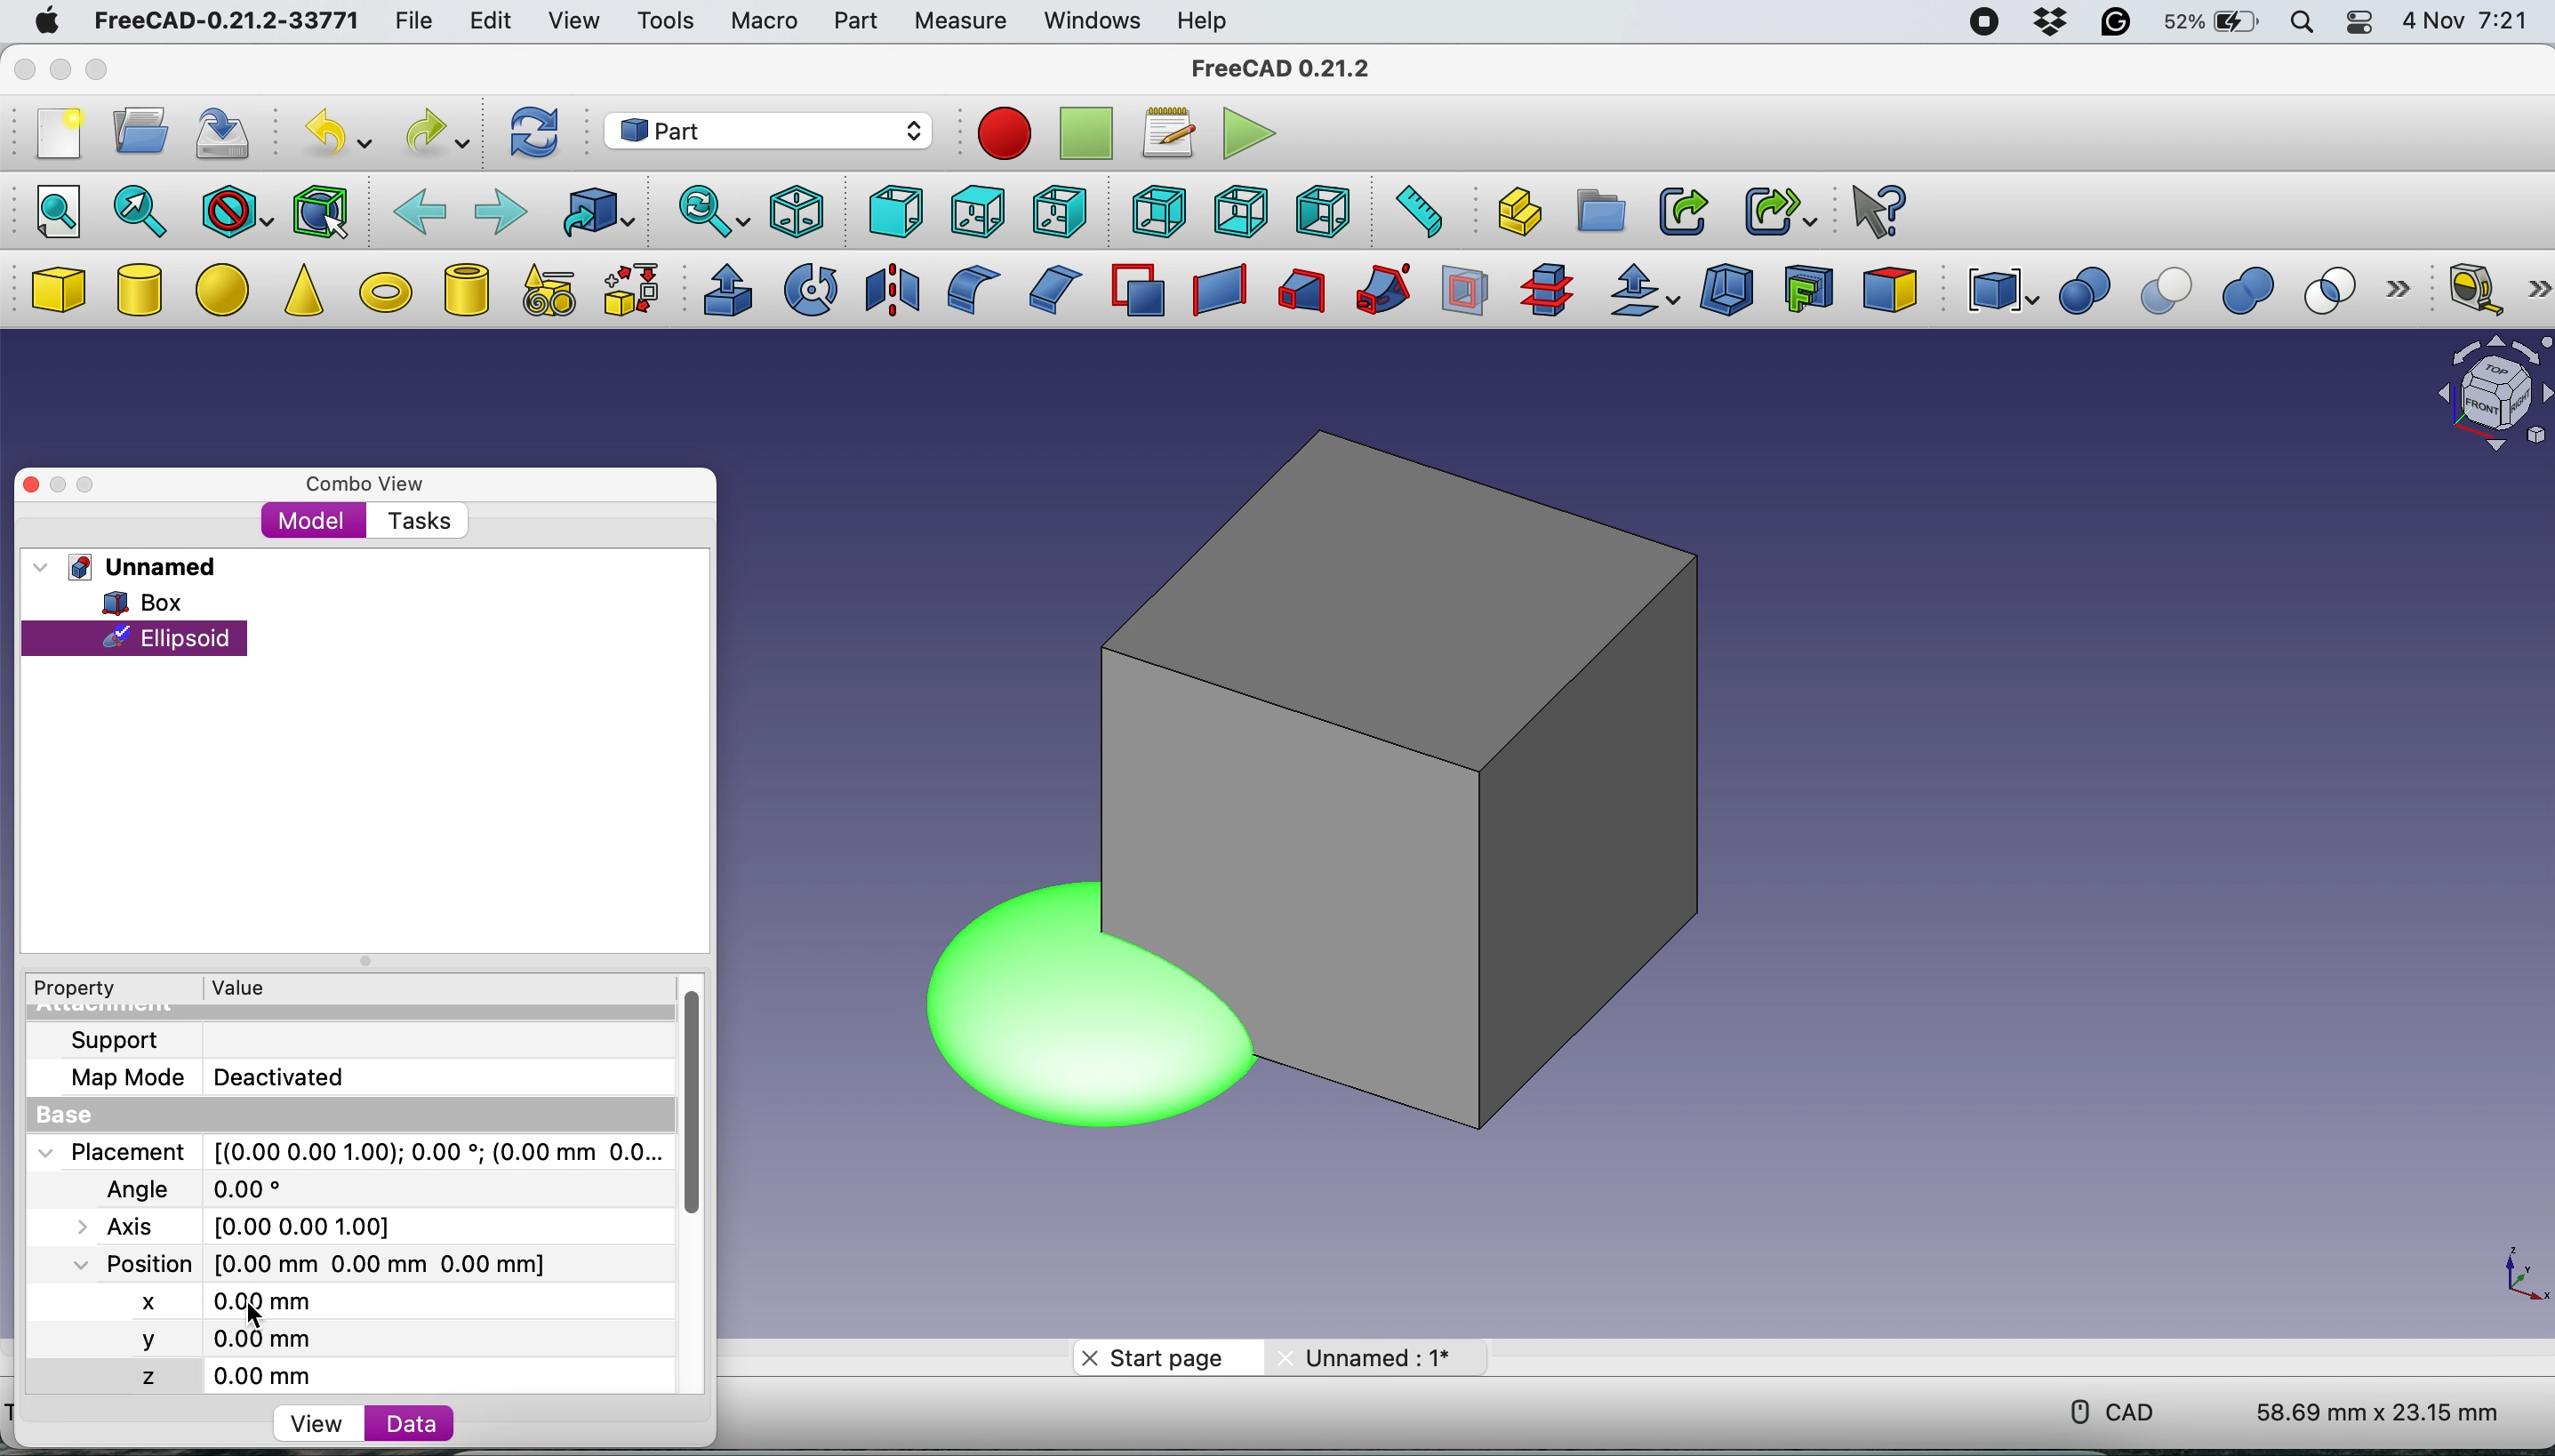 This screenshot has height=1456, width=2555. I want to click on box, so click(1436, 769).